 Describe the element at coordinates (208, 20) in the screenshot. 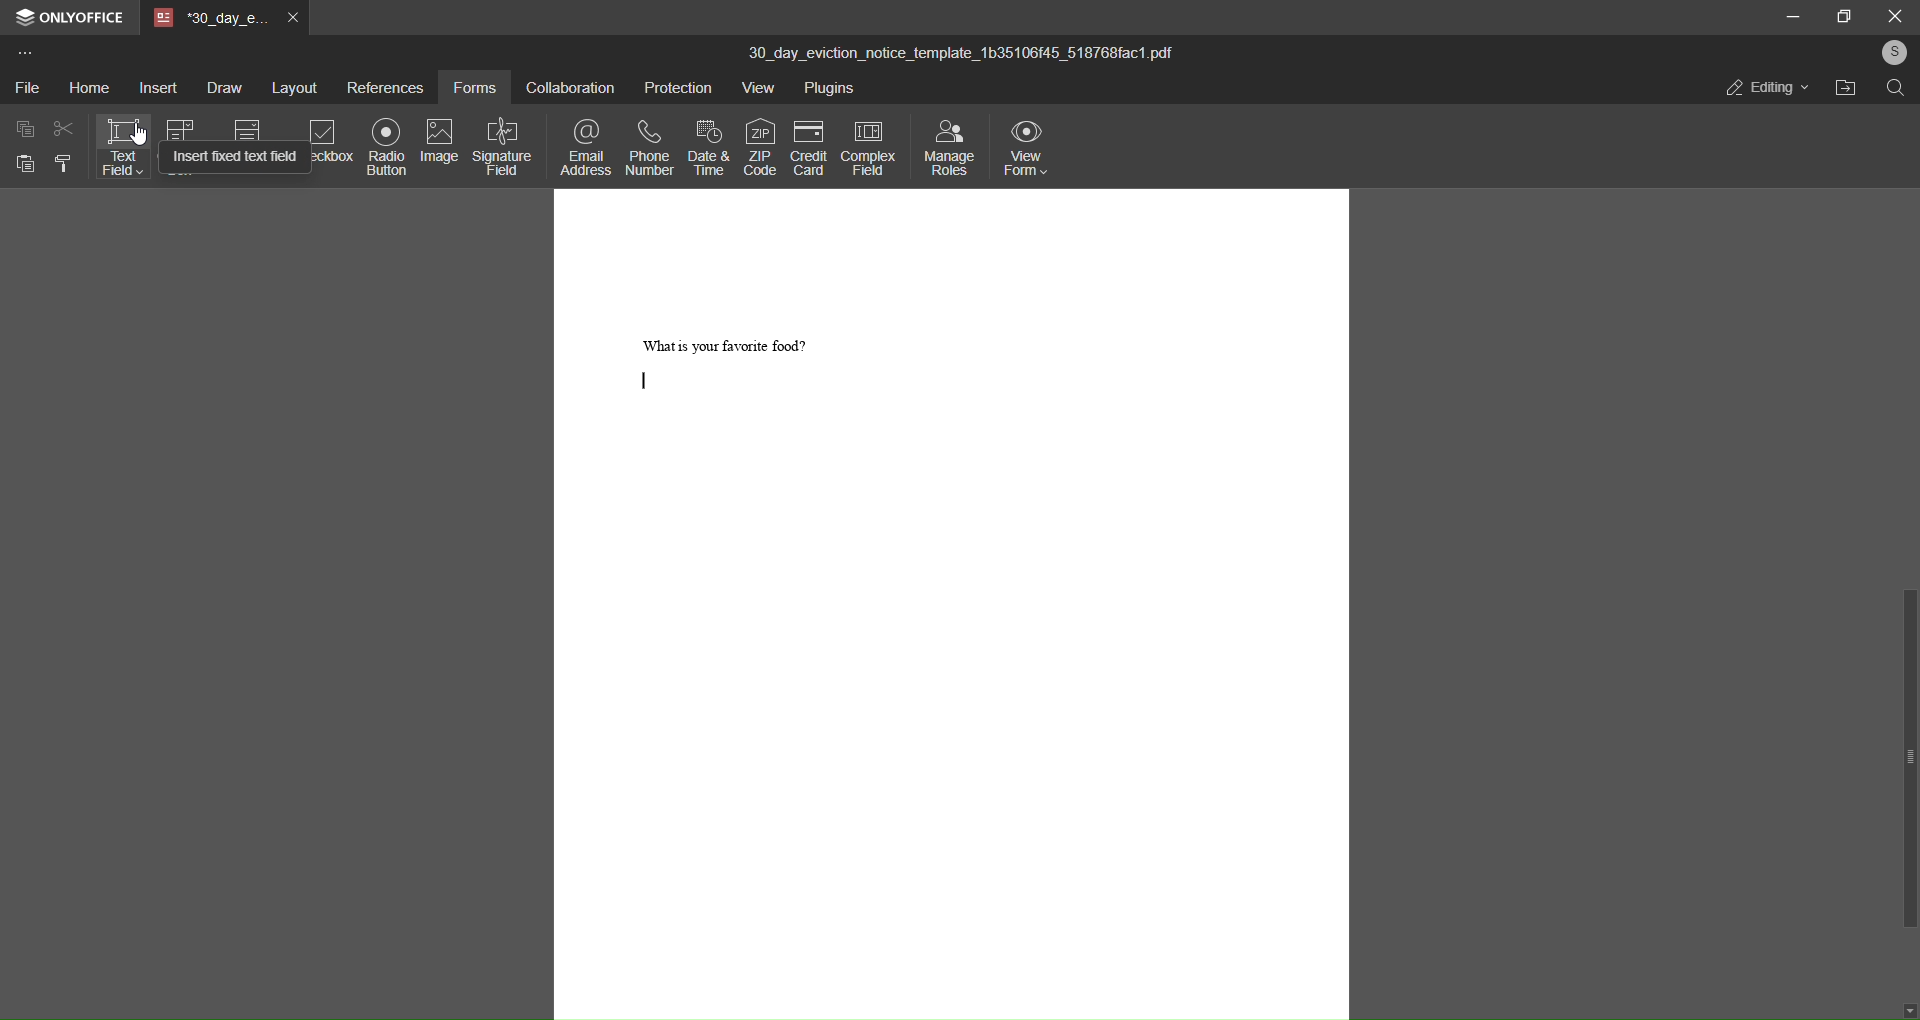

I see `tab name` at that location.